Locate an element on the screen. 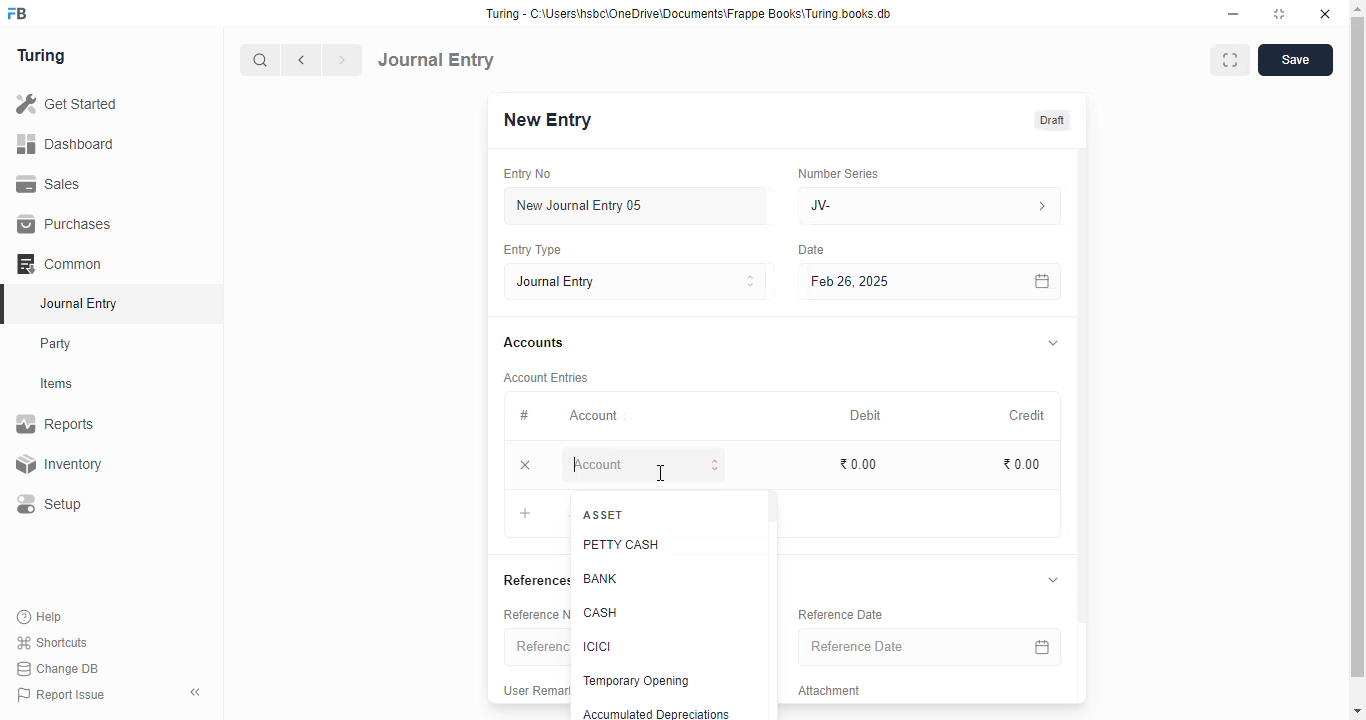  add is located at coordinates (527, 514).